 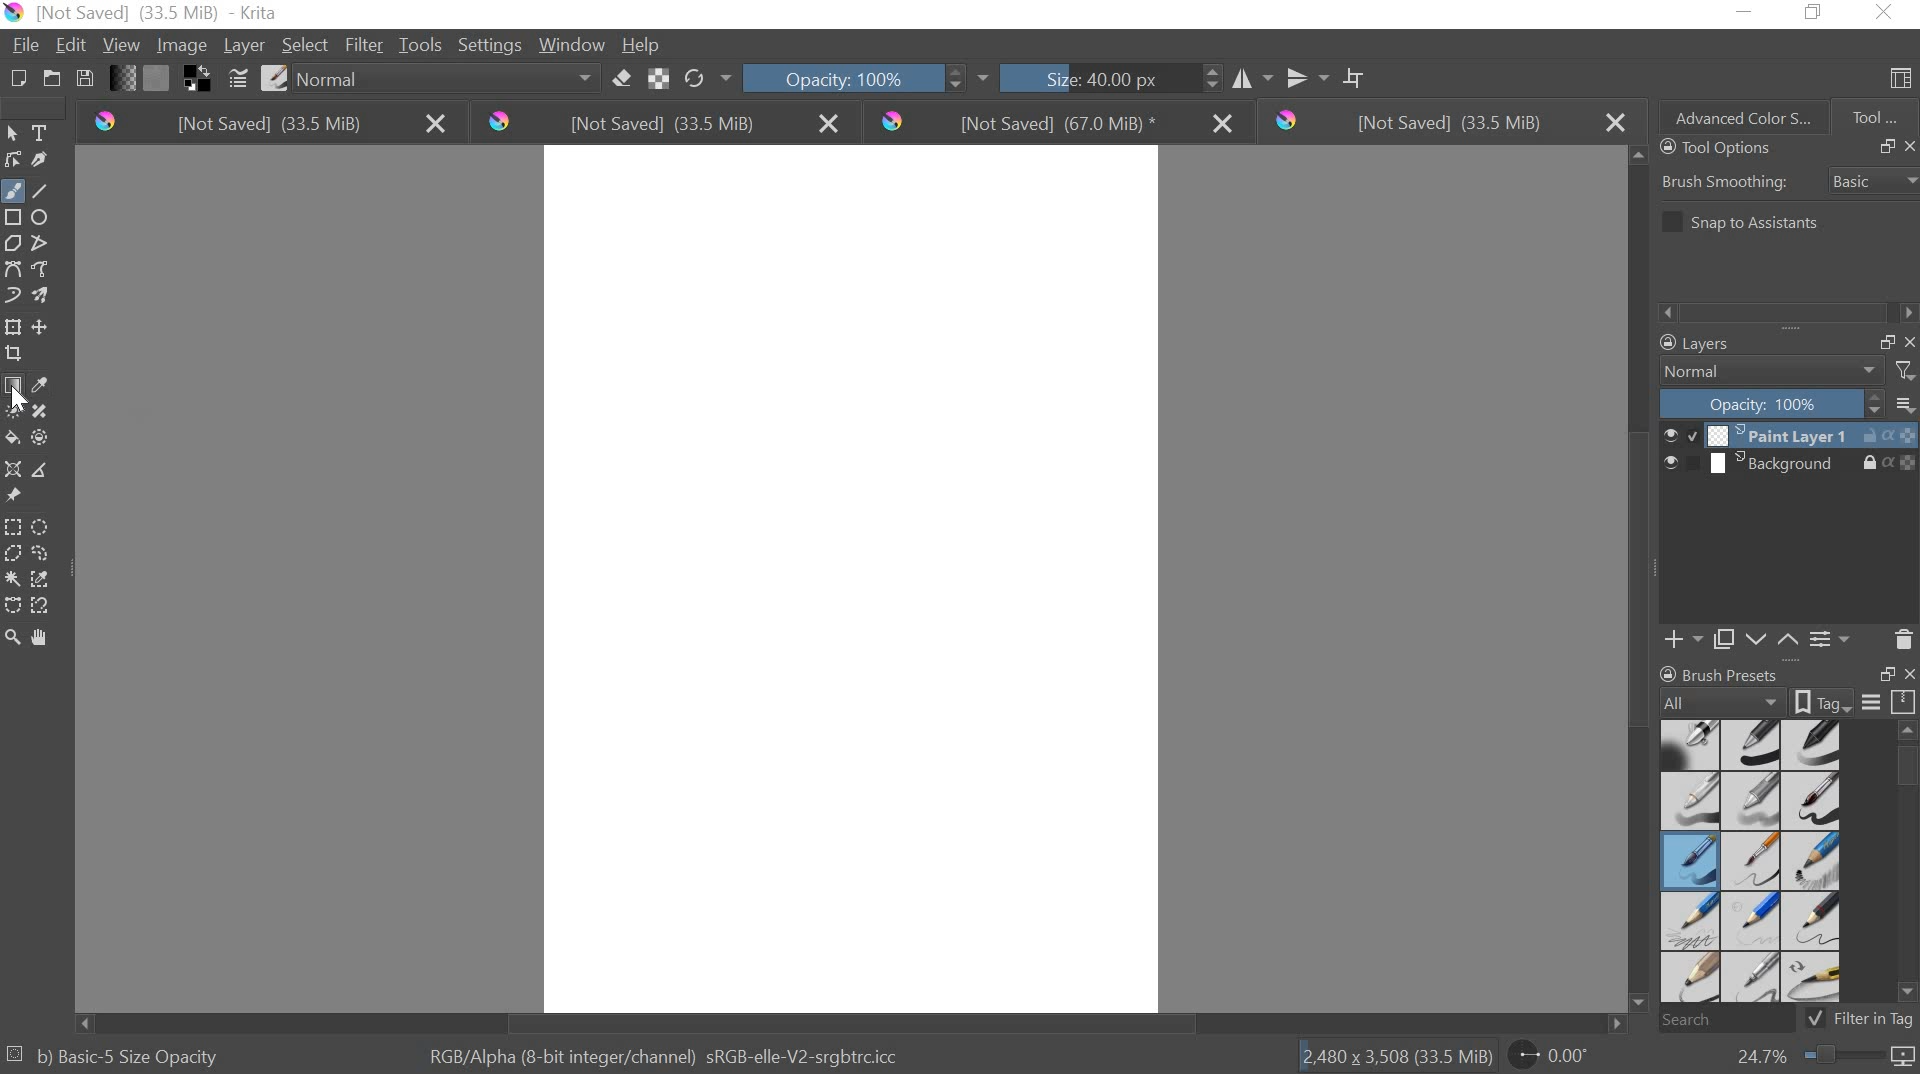 What do you see at coordinates (1724, 639) in the screenshot?
I see `COPY PAINT` at bounding box center [1724, 639].